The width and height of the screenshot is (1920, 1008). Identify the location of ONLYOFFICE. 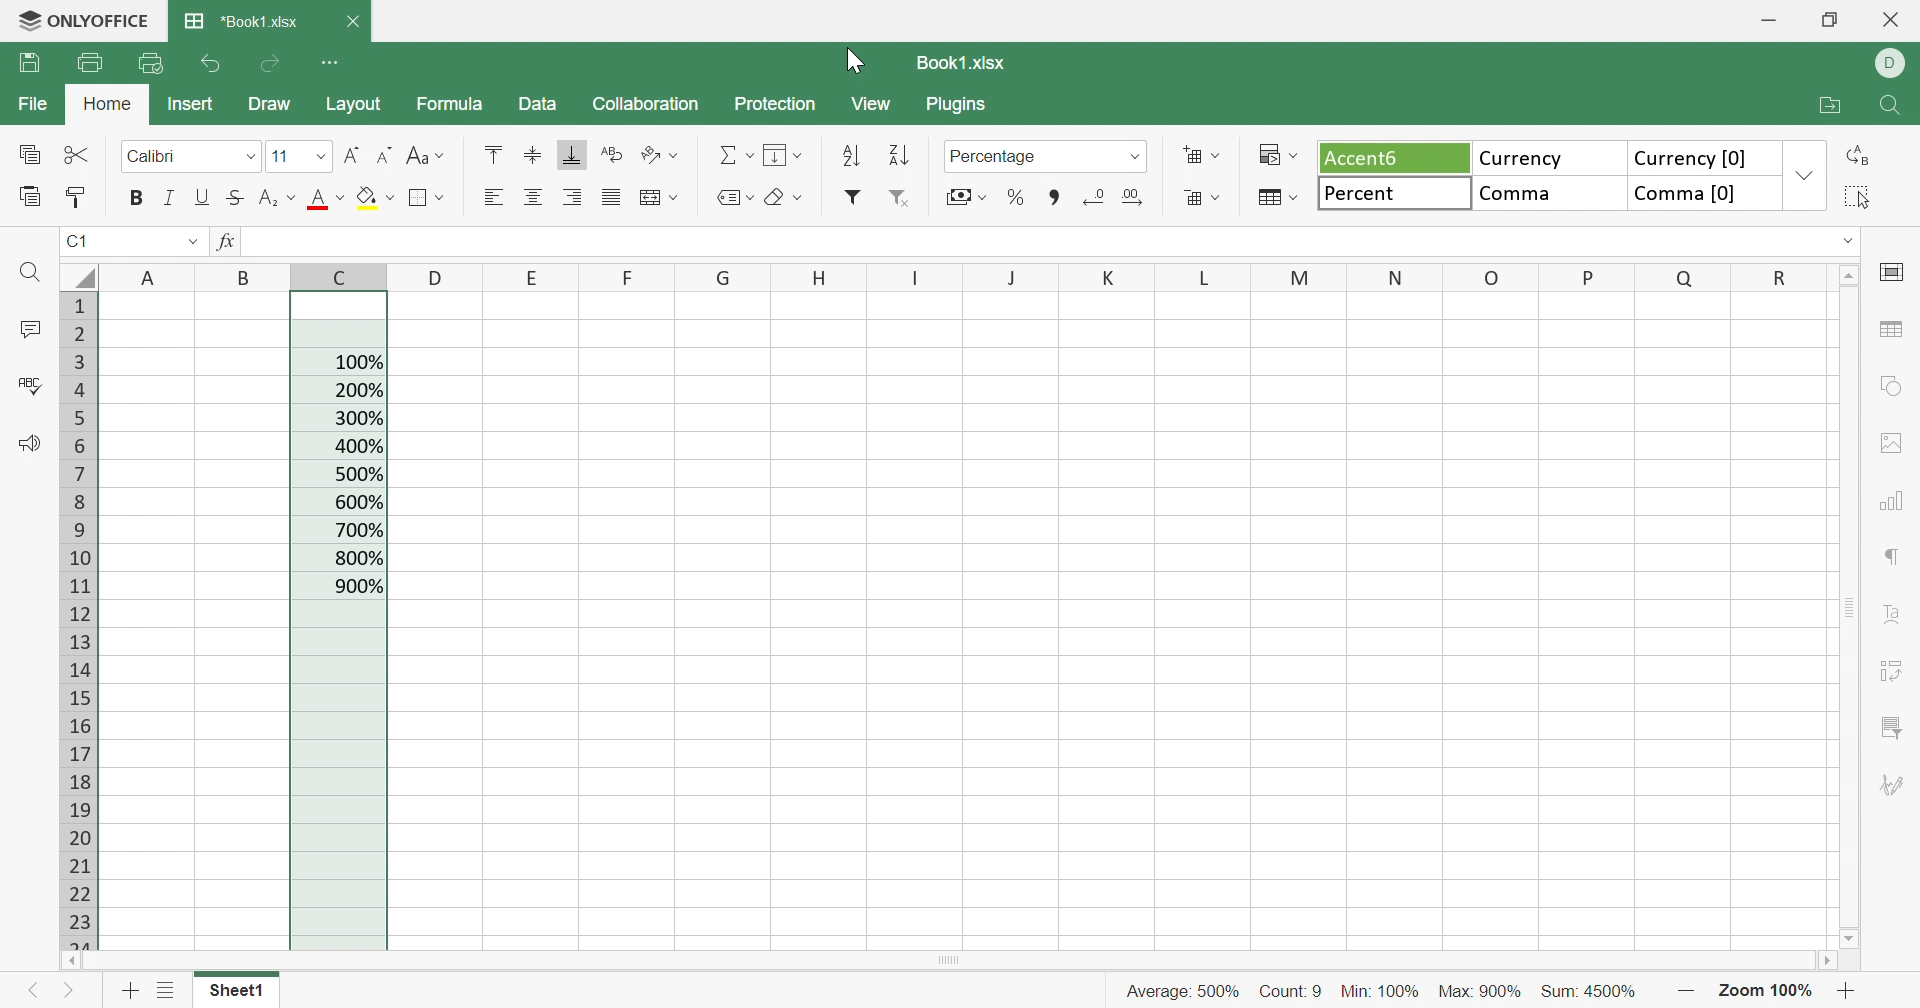
(80, 21).